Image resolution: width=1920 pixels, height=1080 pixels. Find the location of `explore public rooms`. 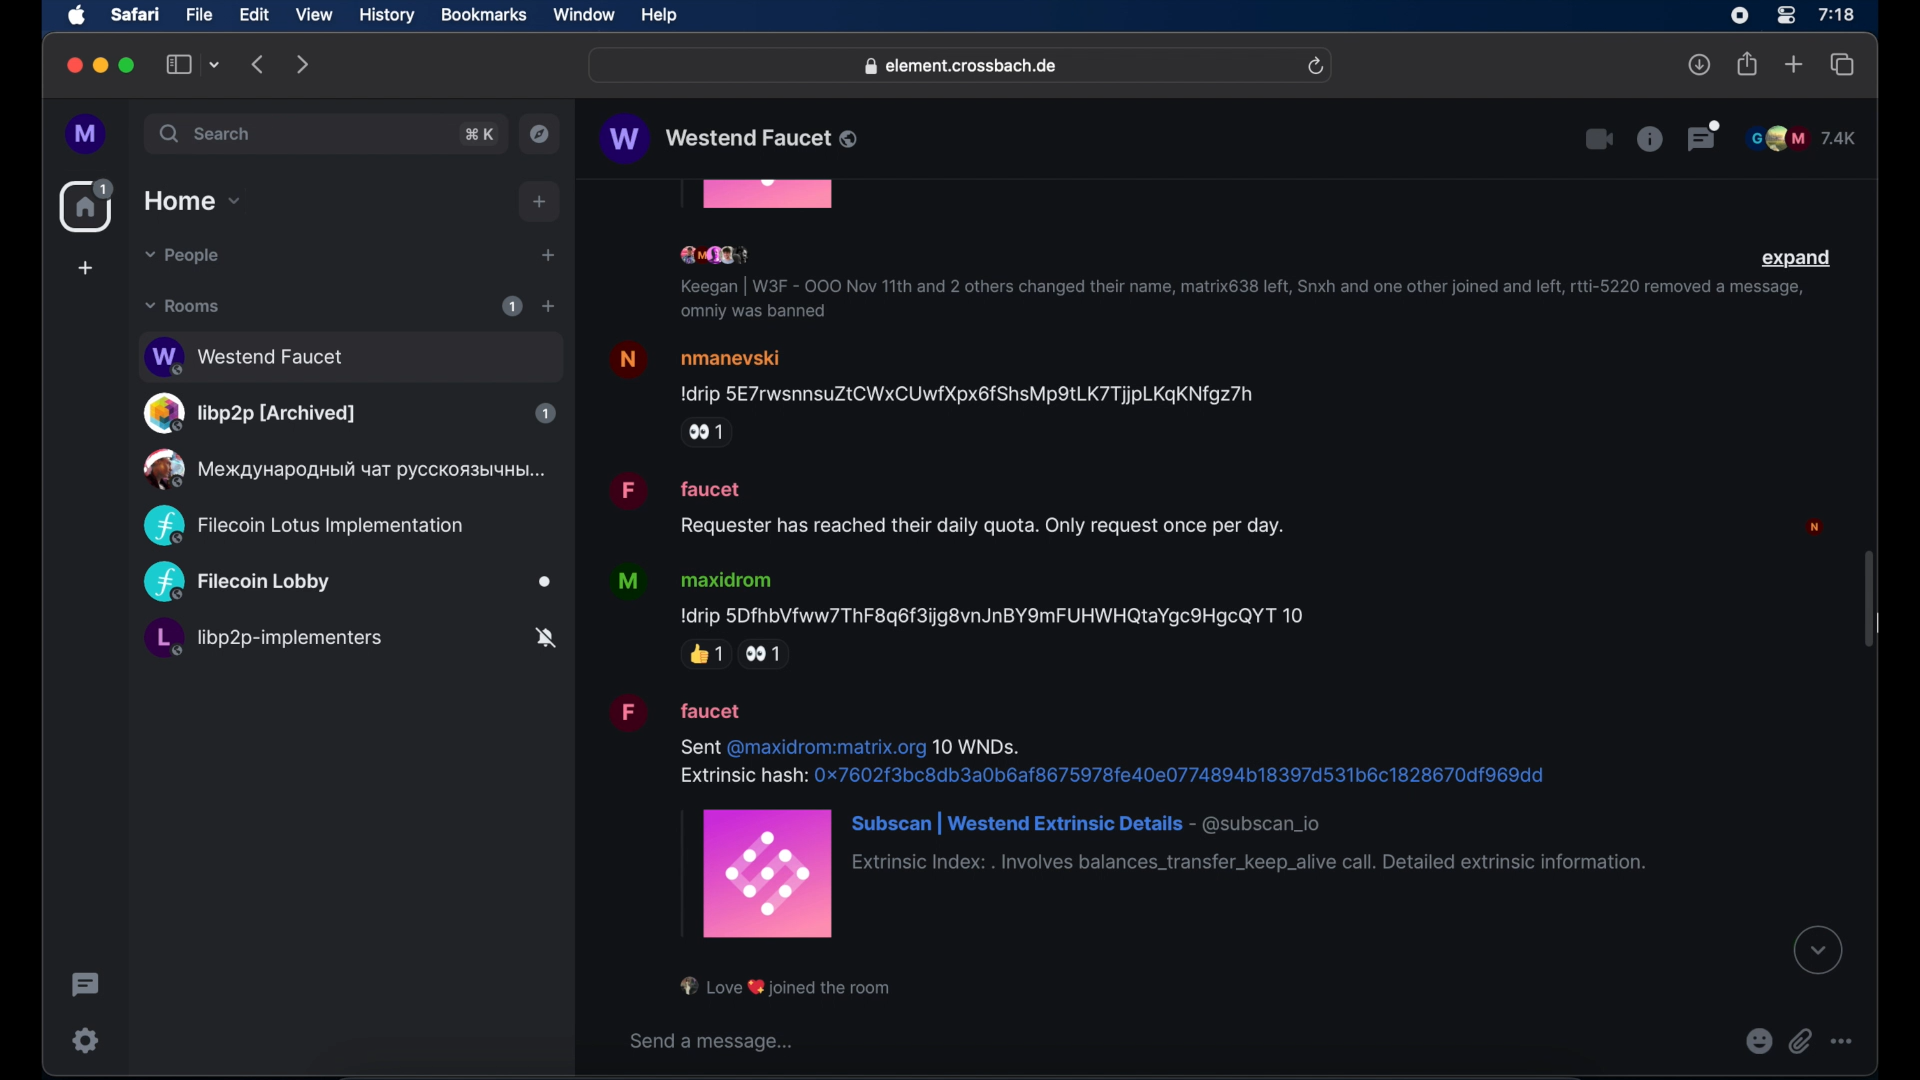

explore public rooms is located at coordinates (540, 134).